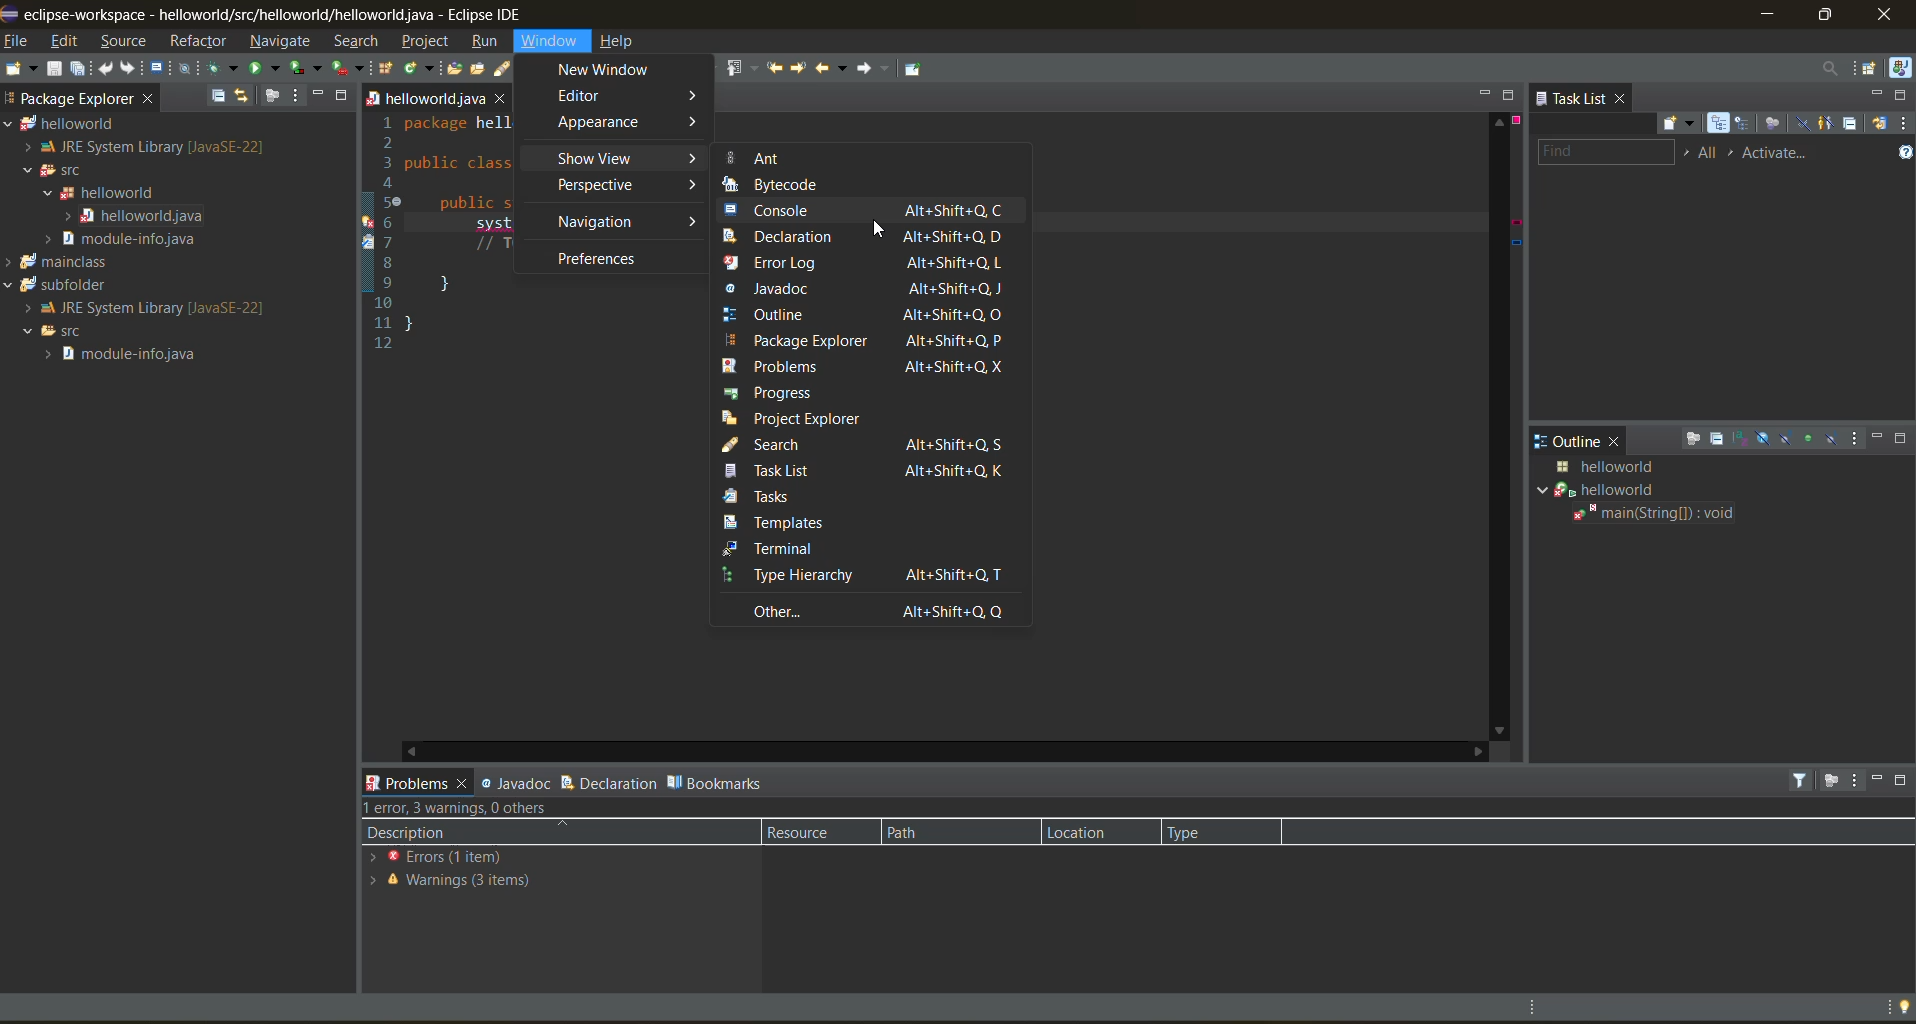  I want to click on view menu, so click(1904, 125).